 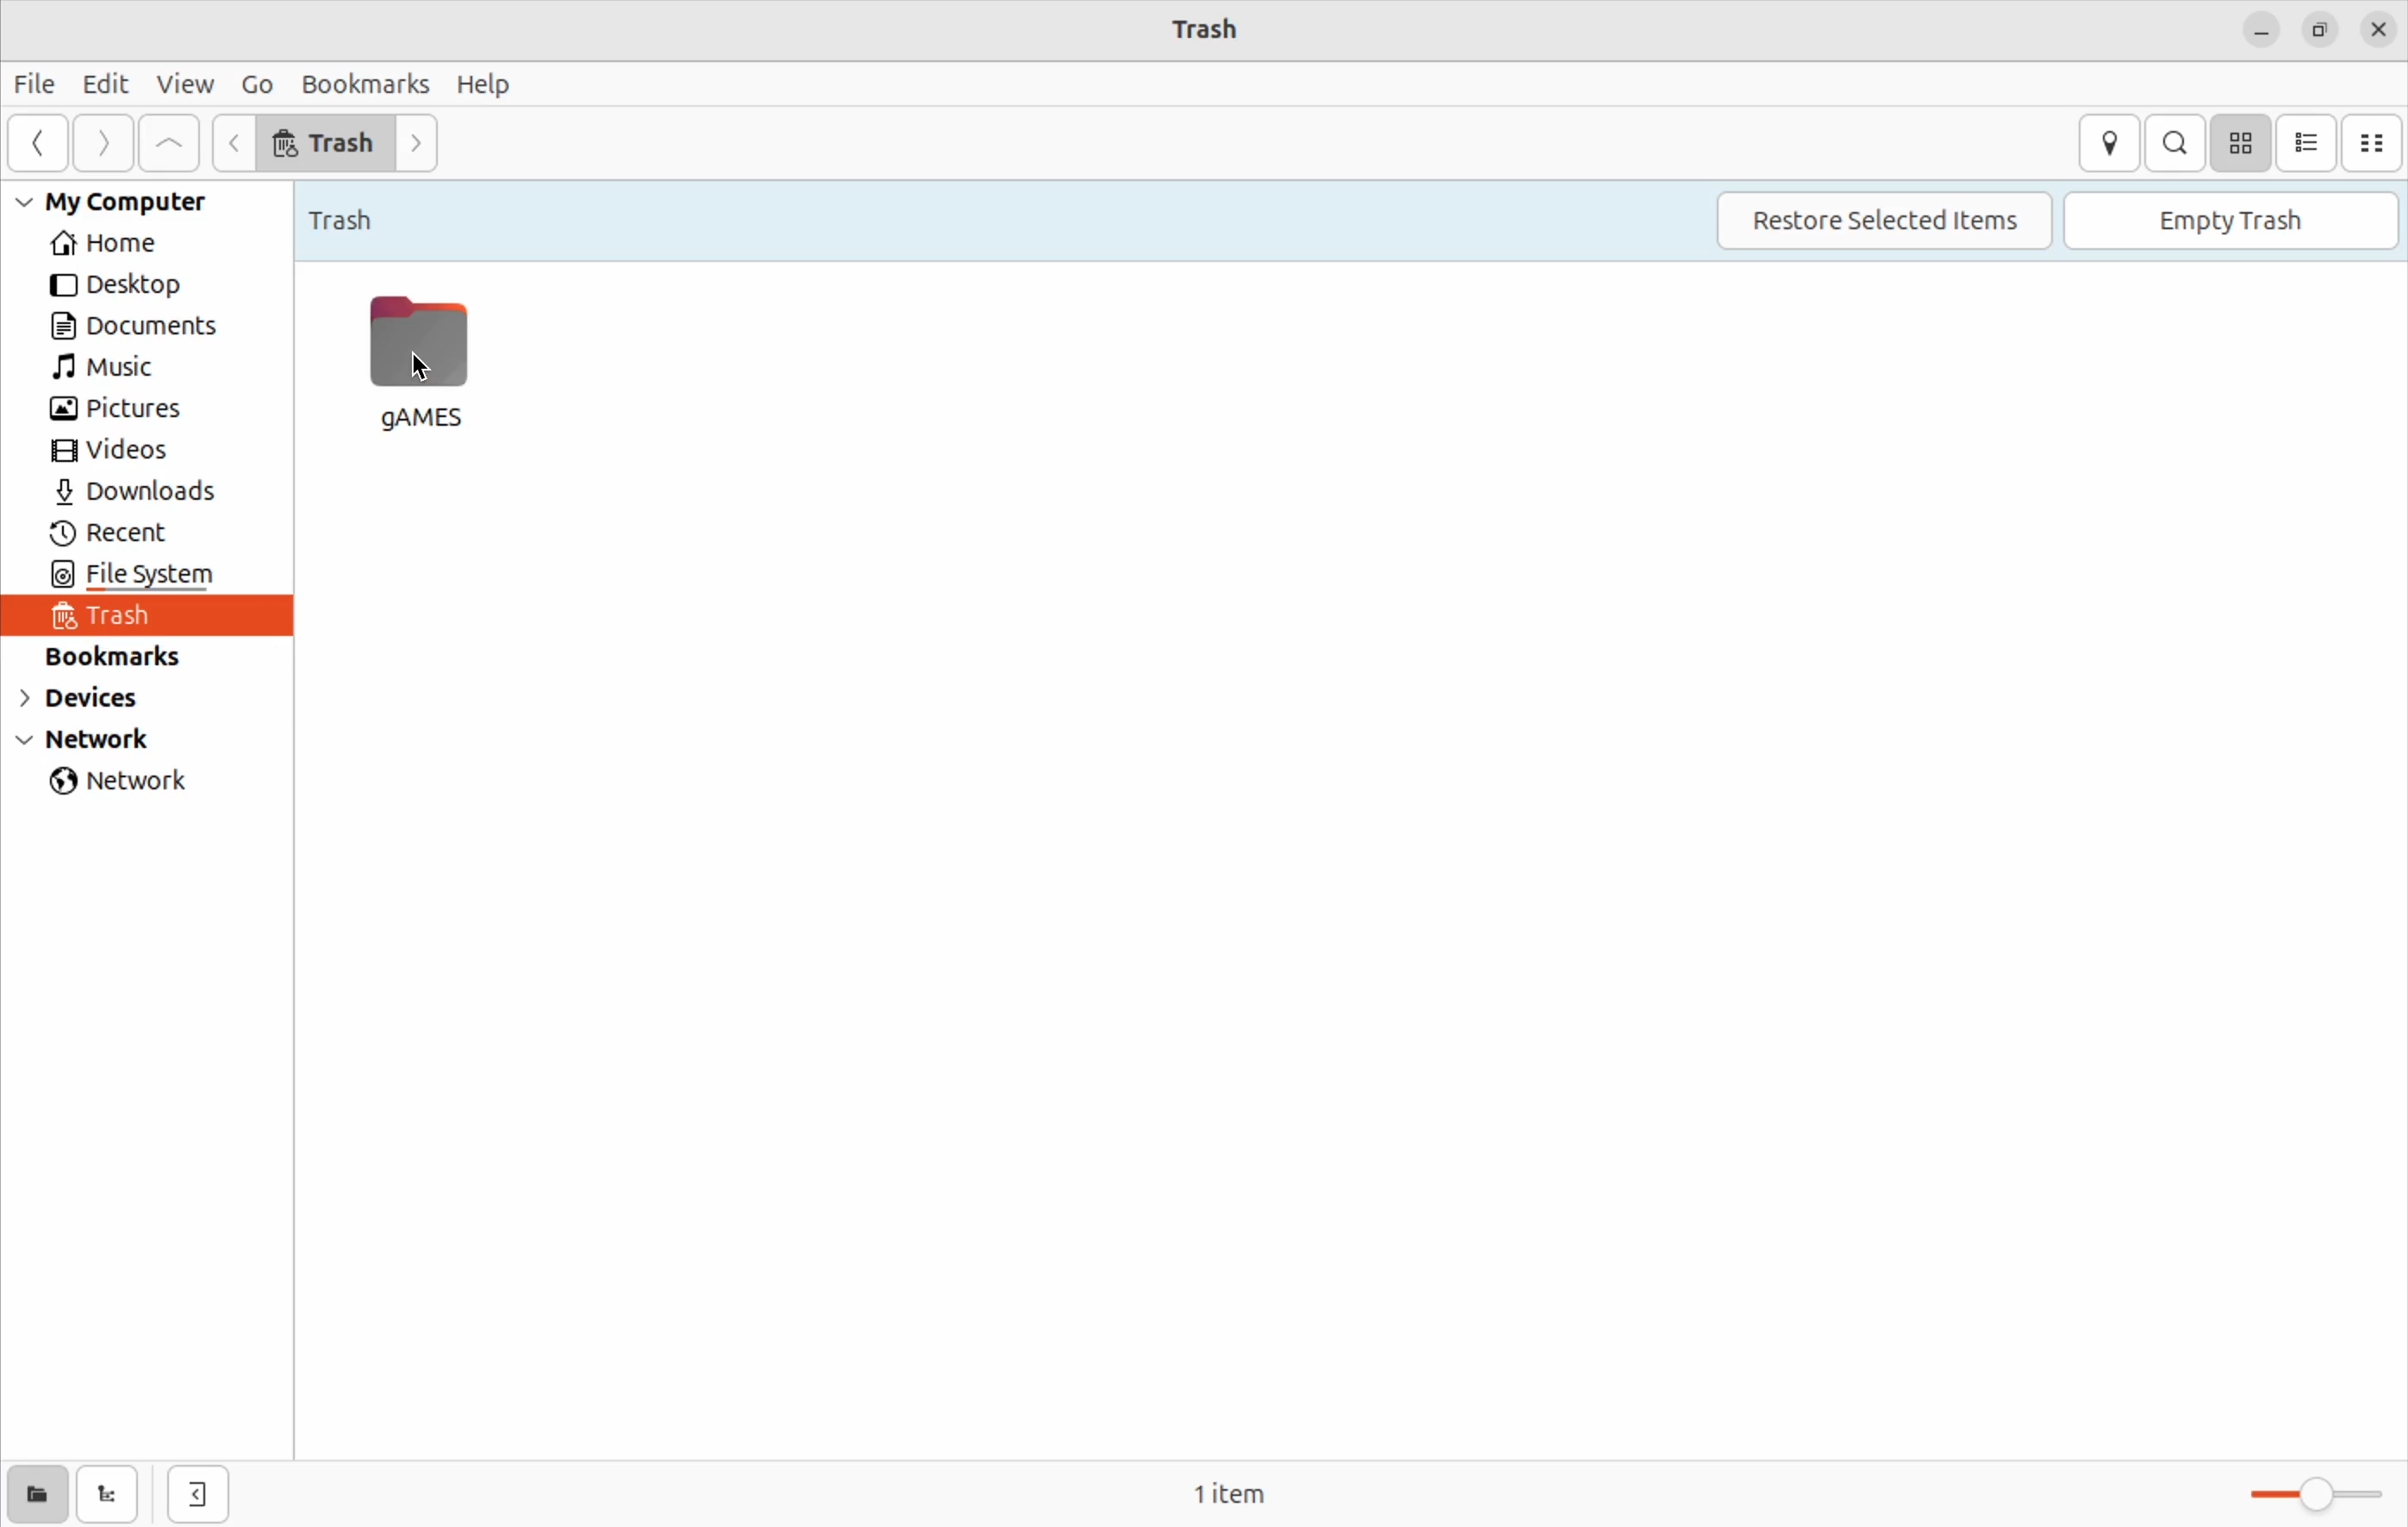 What do you see at coordinates (107, 82) in the screenshot?
I see `Edit` at bounding box center [107, 82].